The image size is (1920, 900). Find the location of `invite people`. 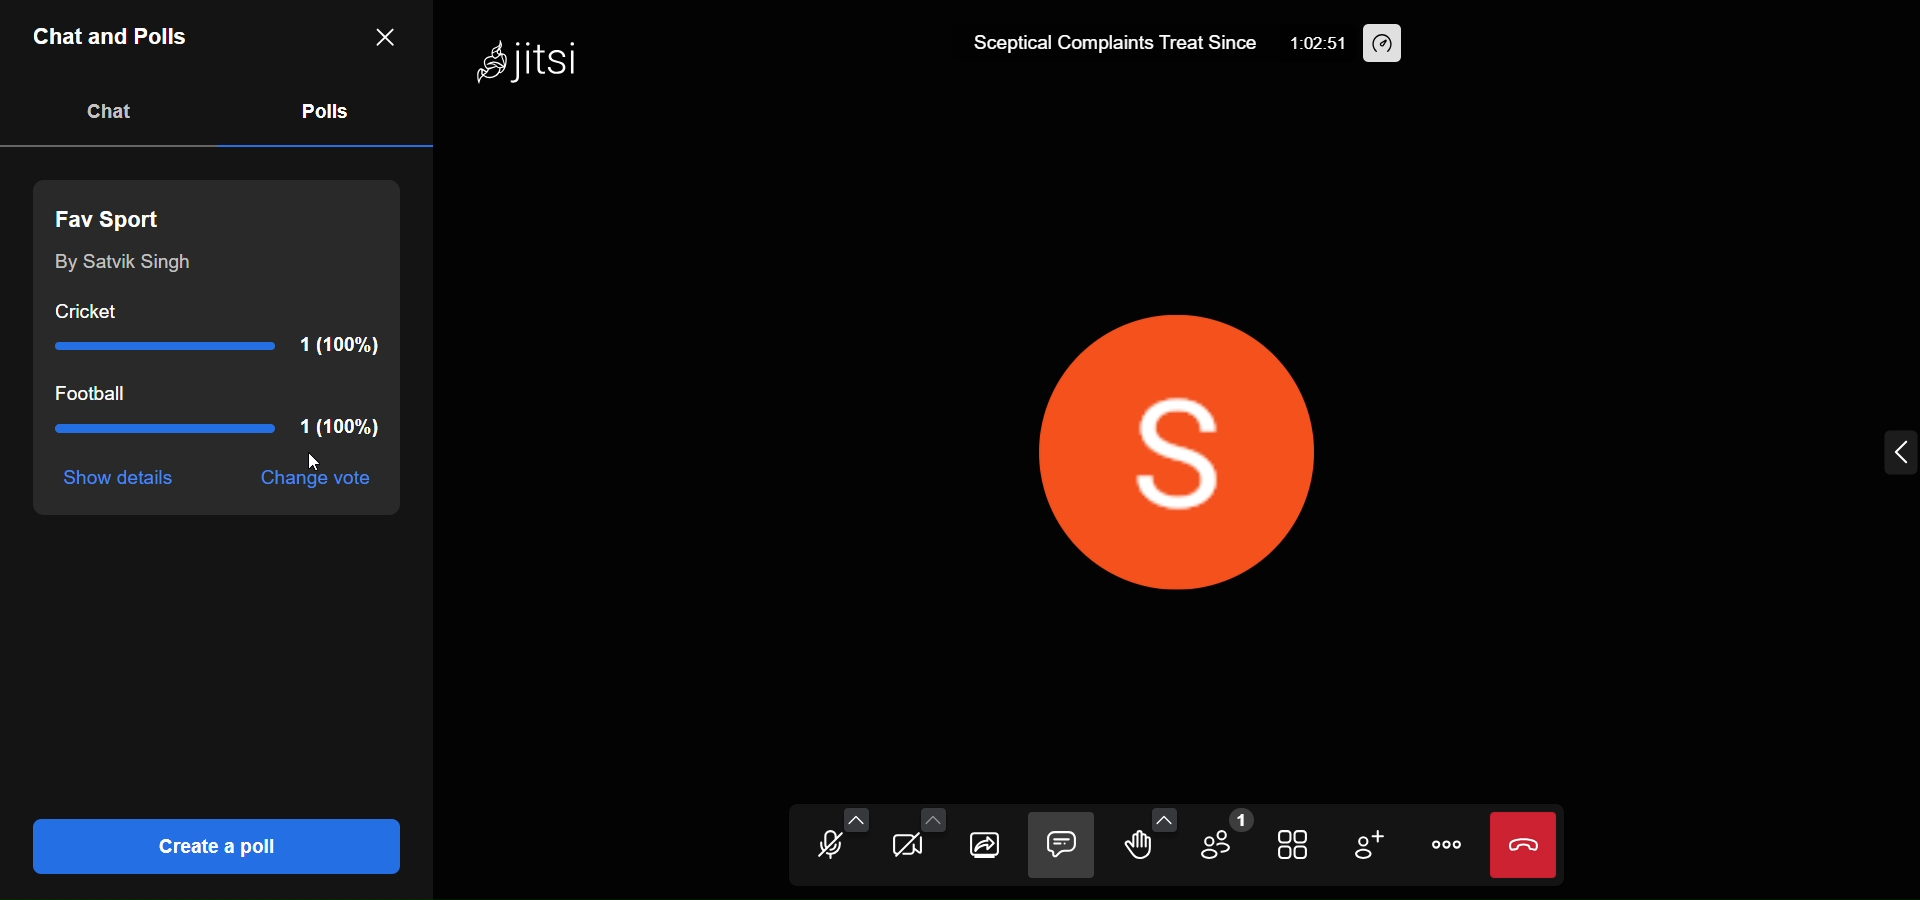

invite people is located at coordinates (1368, 846).